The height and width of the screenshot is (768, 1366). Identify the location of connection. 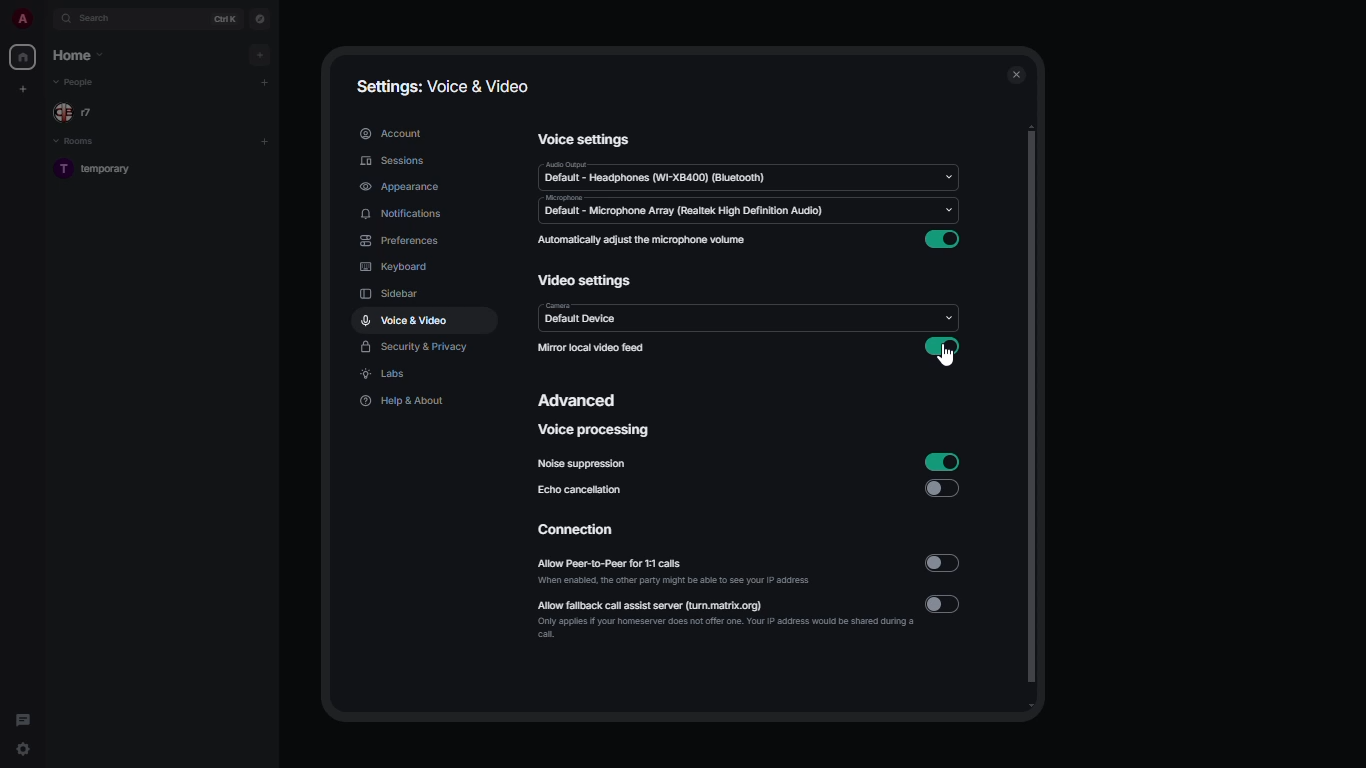
(580, 530).